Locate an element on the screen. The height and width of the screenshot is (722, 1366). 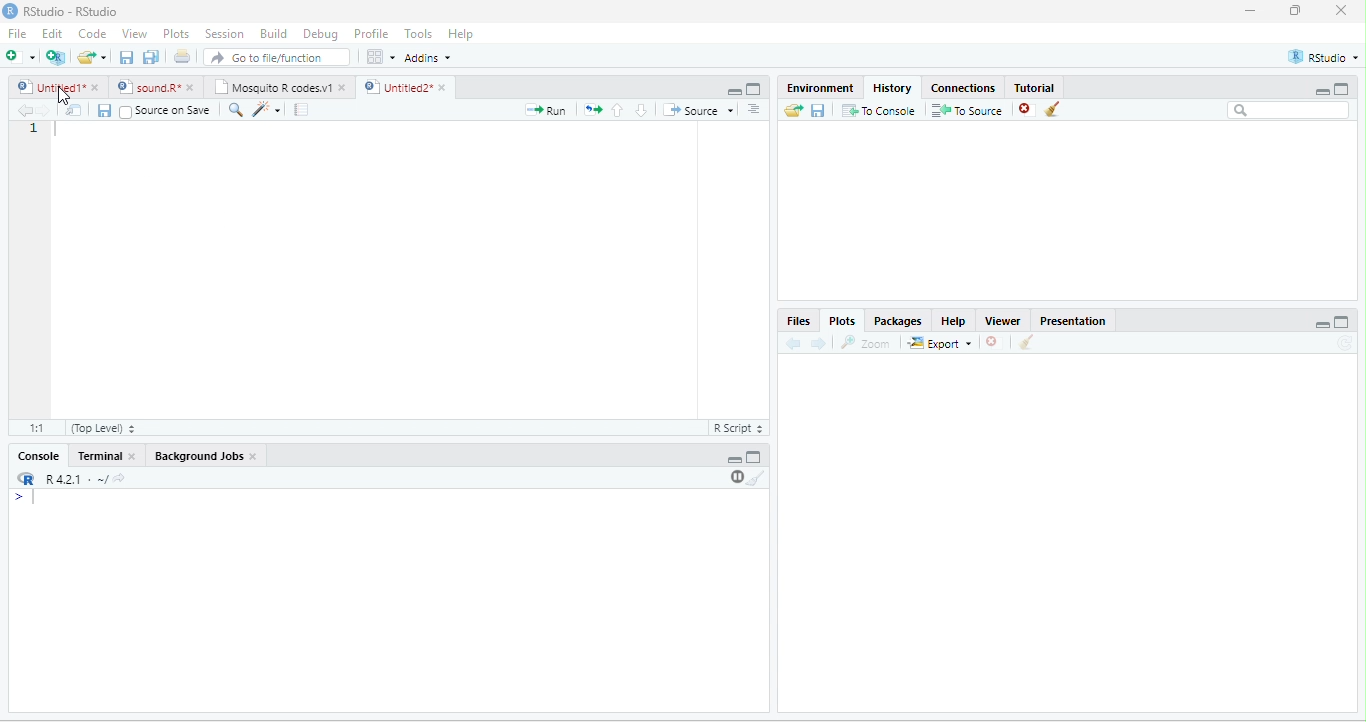
Help is located at coordinates (463, 35).